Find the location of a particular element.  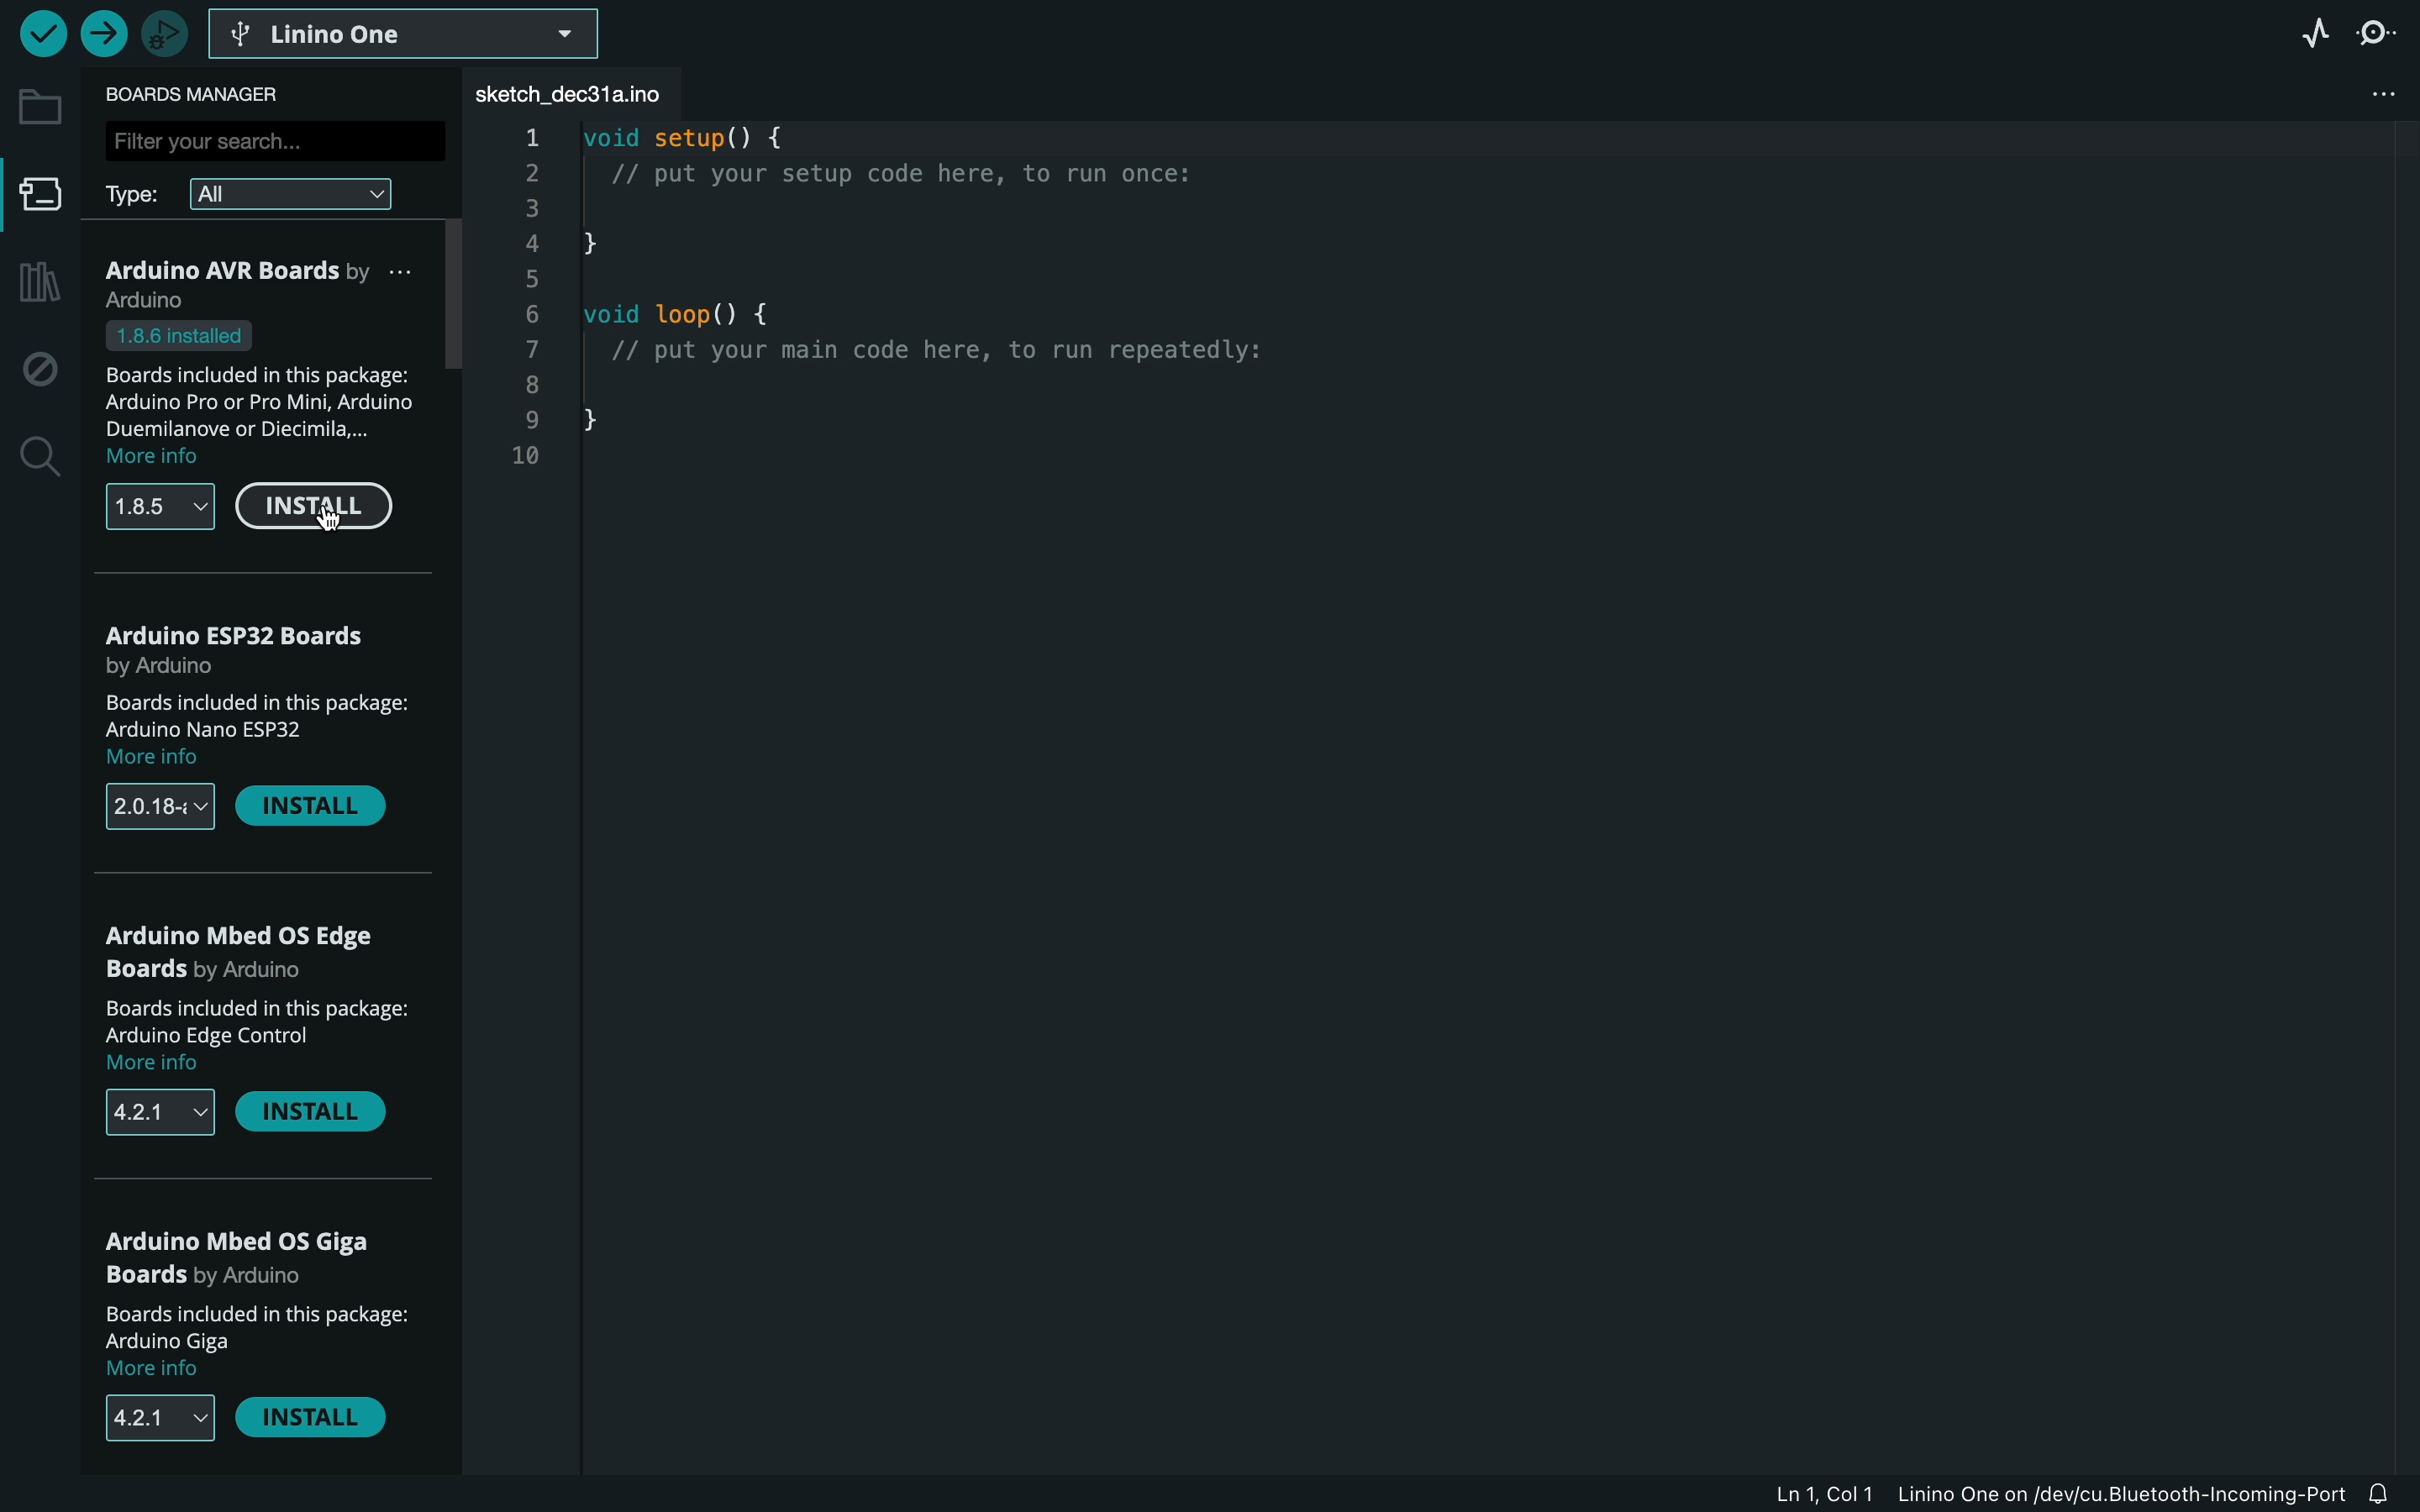

clicked is located at coordinates (312, 511).